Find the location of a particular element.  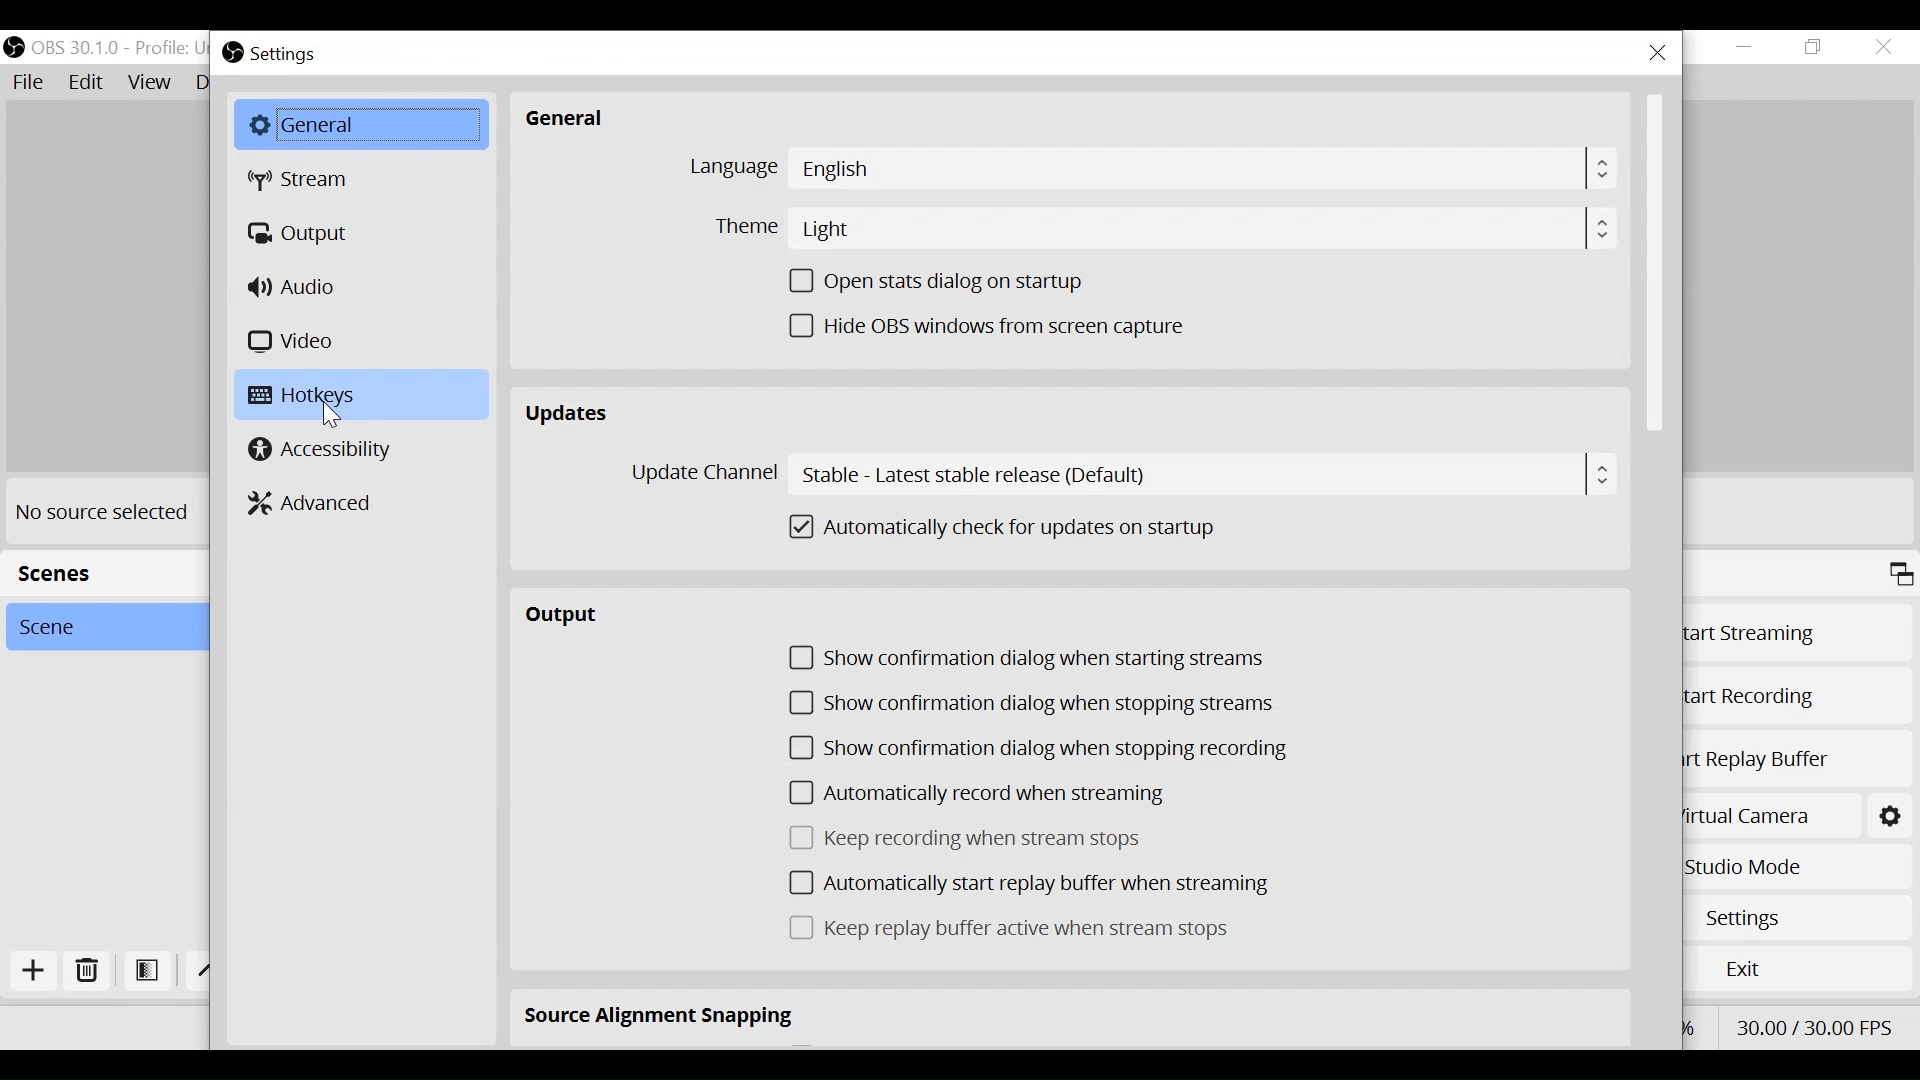

Studio Mode is located at coordinates (1792, 870).